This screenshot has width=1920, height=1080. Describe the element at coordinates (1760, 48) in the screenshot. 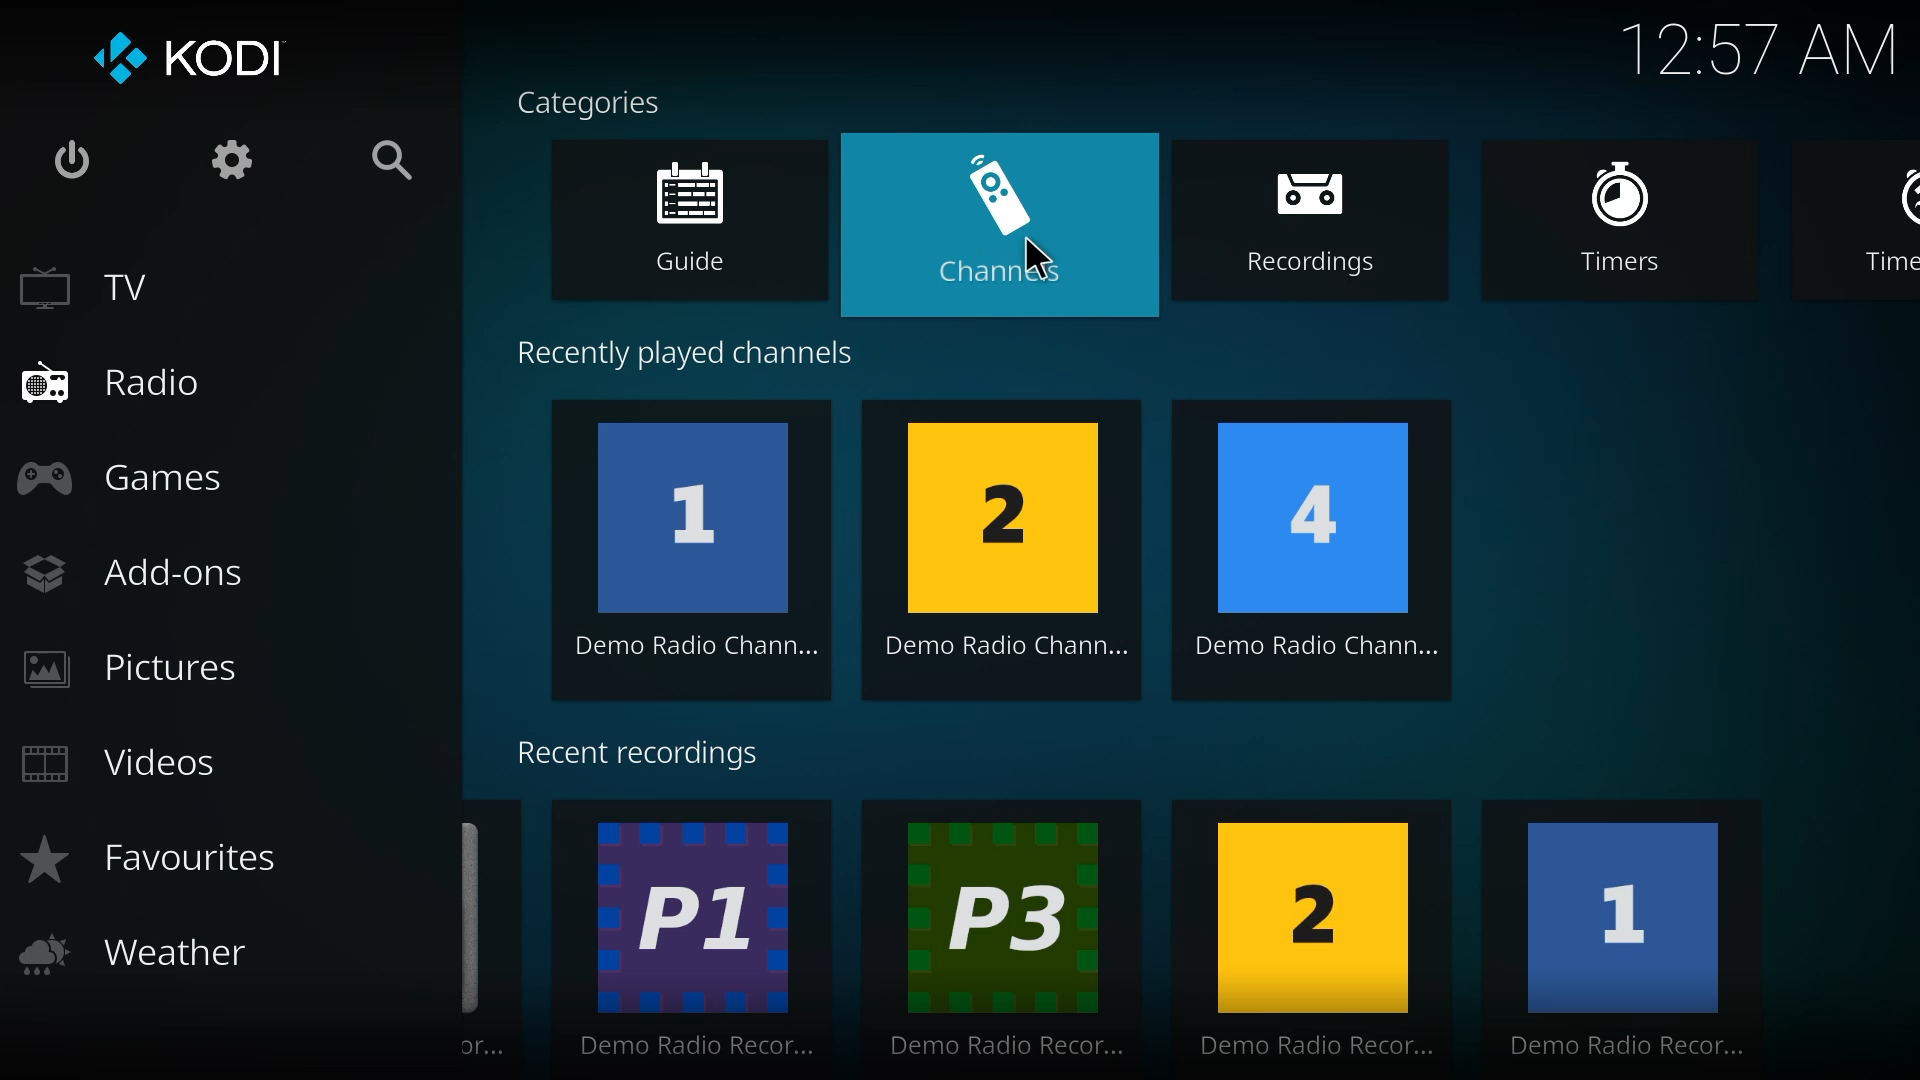

I see `time` at that location.